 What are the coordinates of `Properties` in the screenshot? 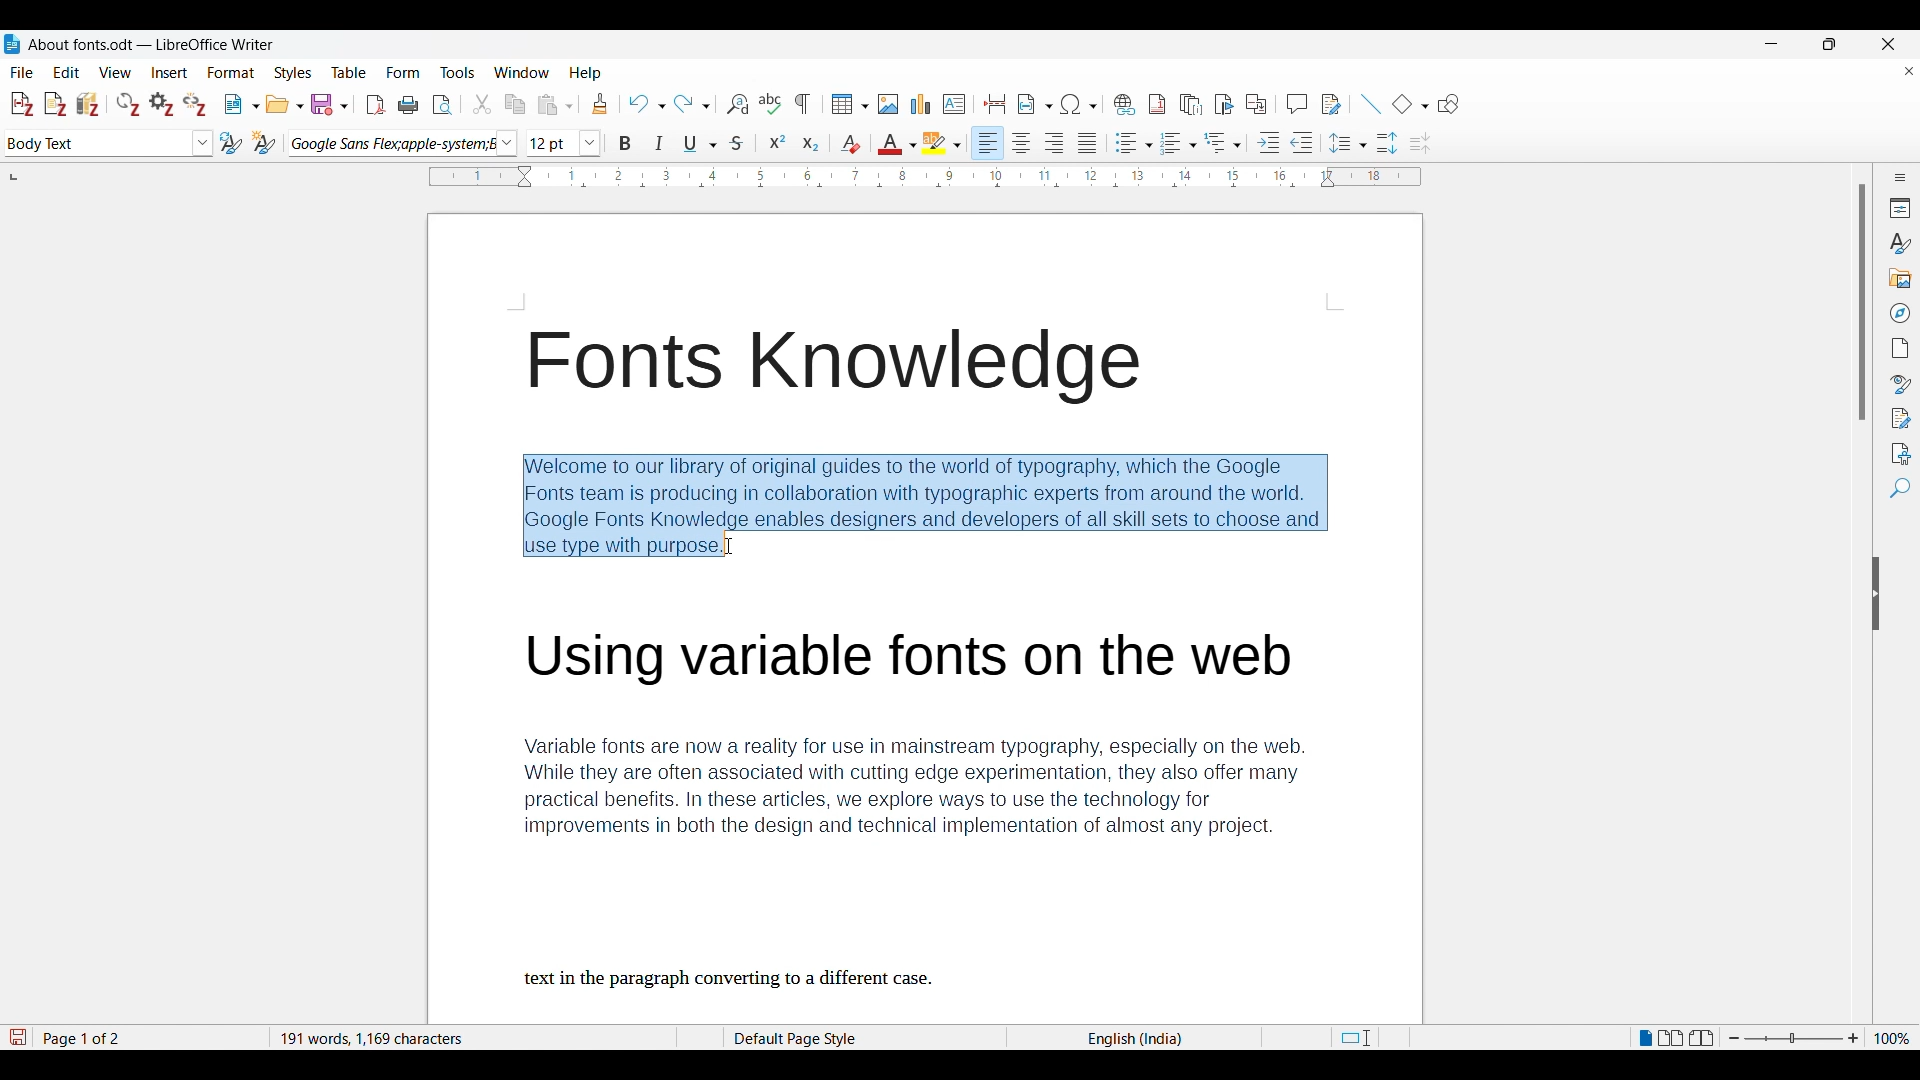 It's located at (1901, 208).